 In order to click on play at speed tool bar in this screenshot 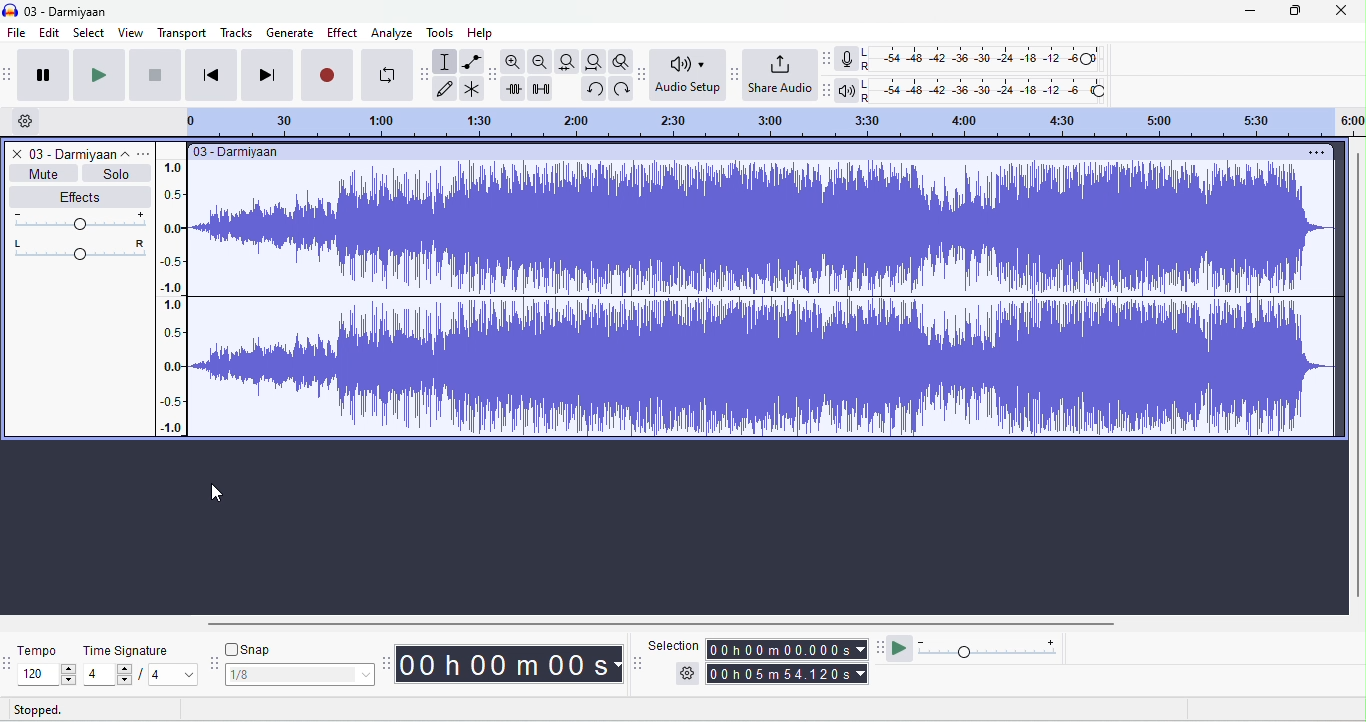, I will do `click(881, 645)`.